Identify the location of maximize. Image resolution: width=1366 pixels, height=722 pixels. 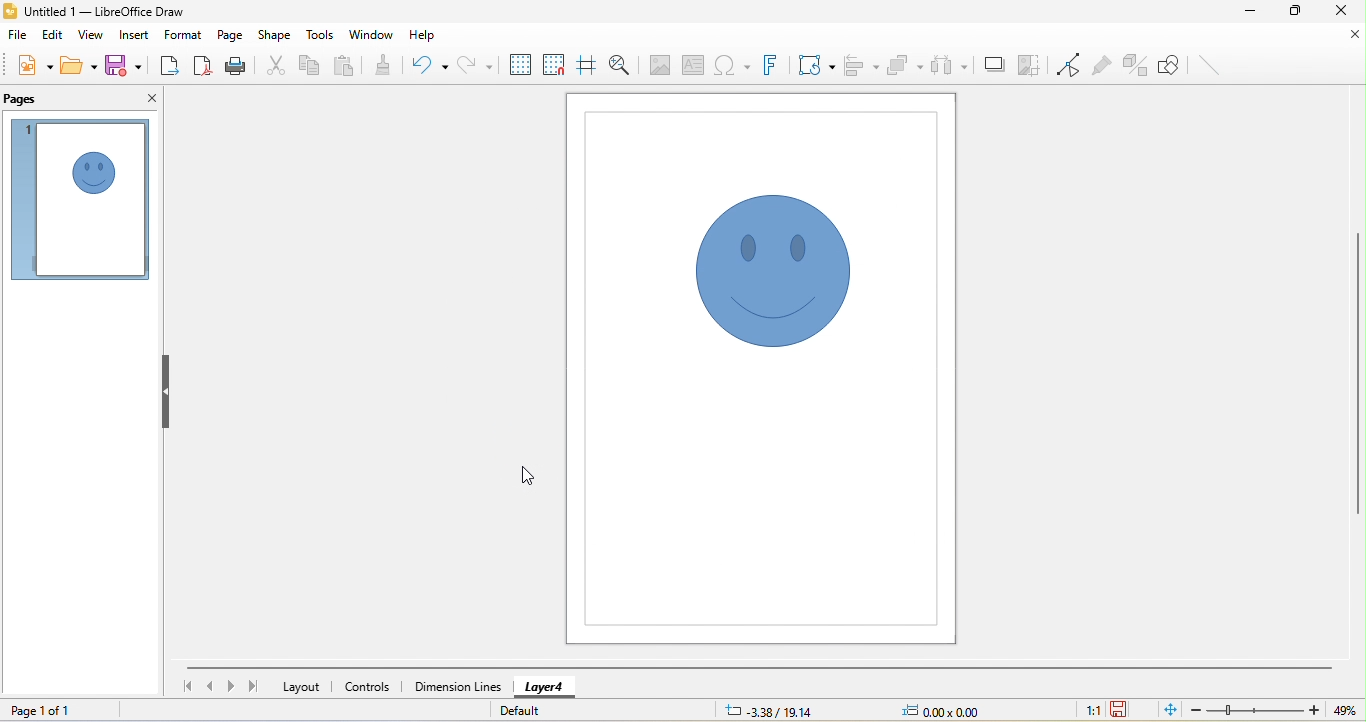
(1294, 14).